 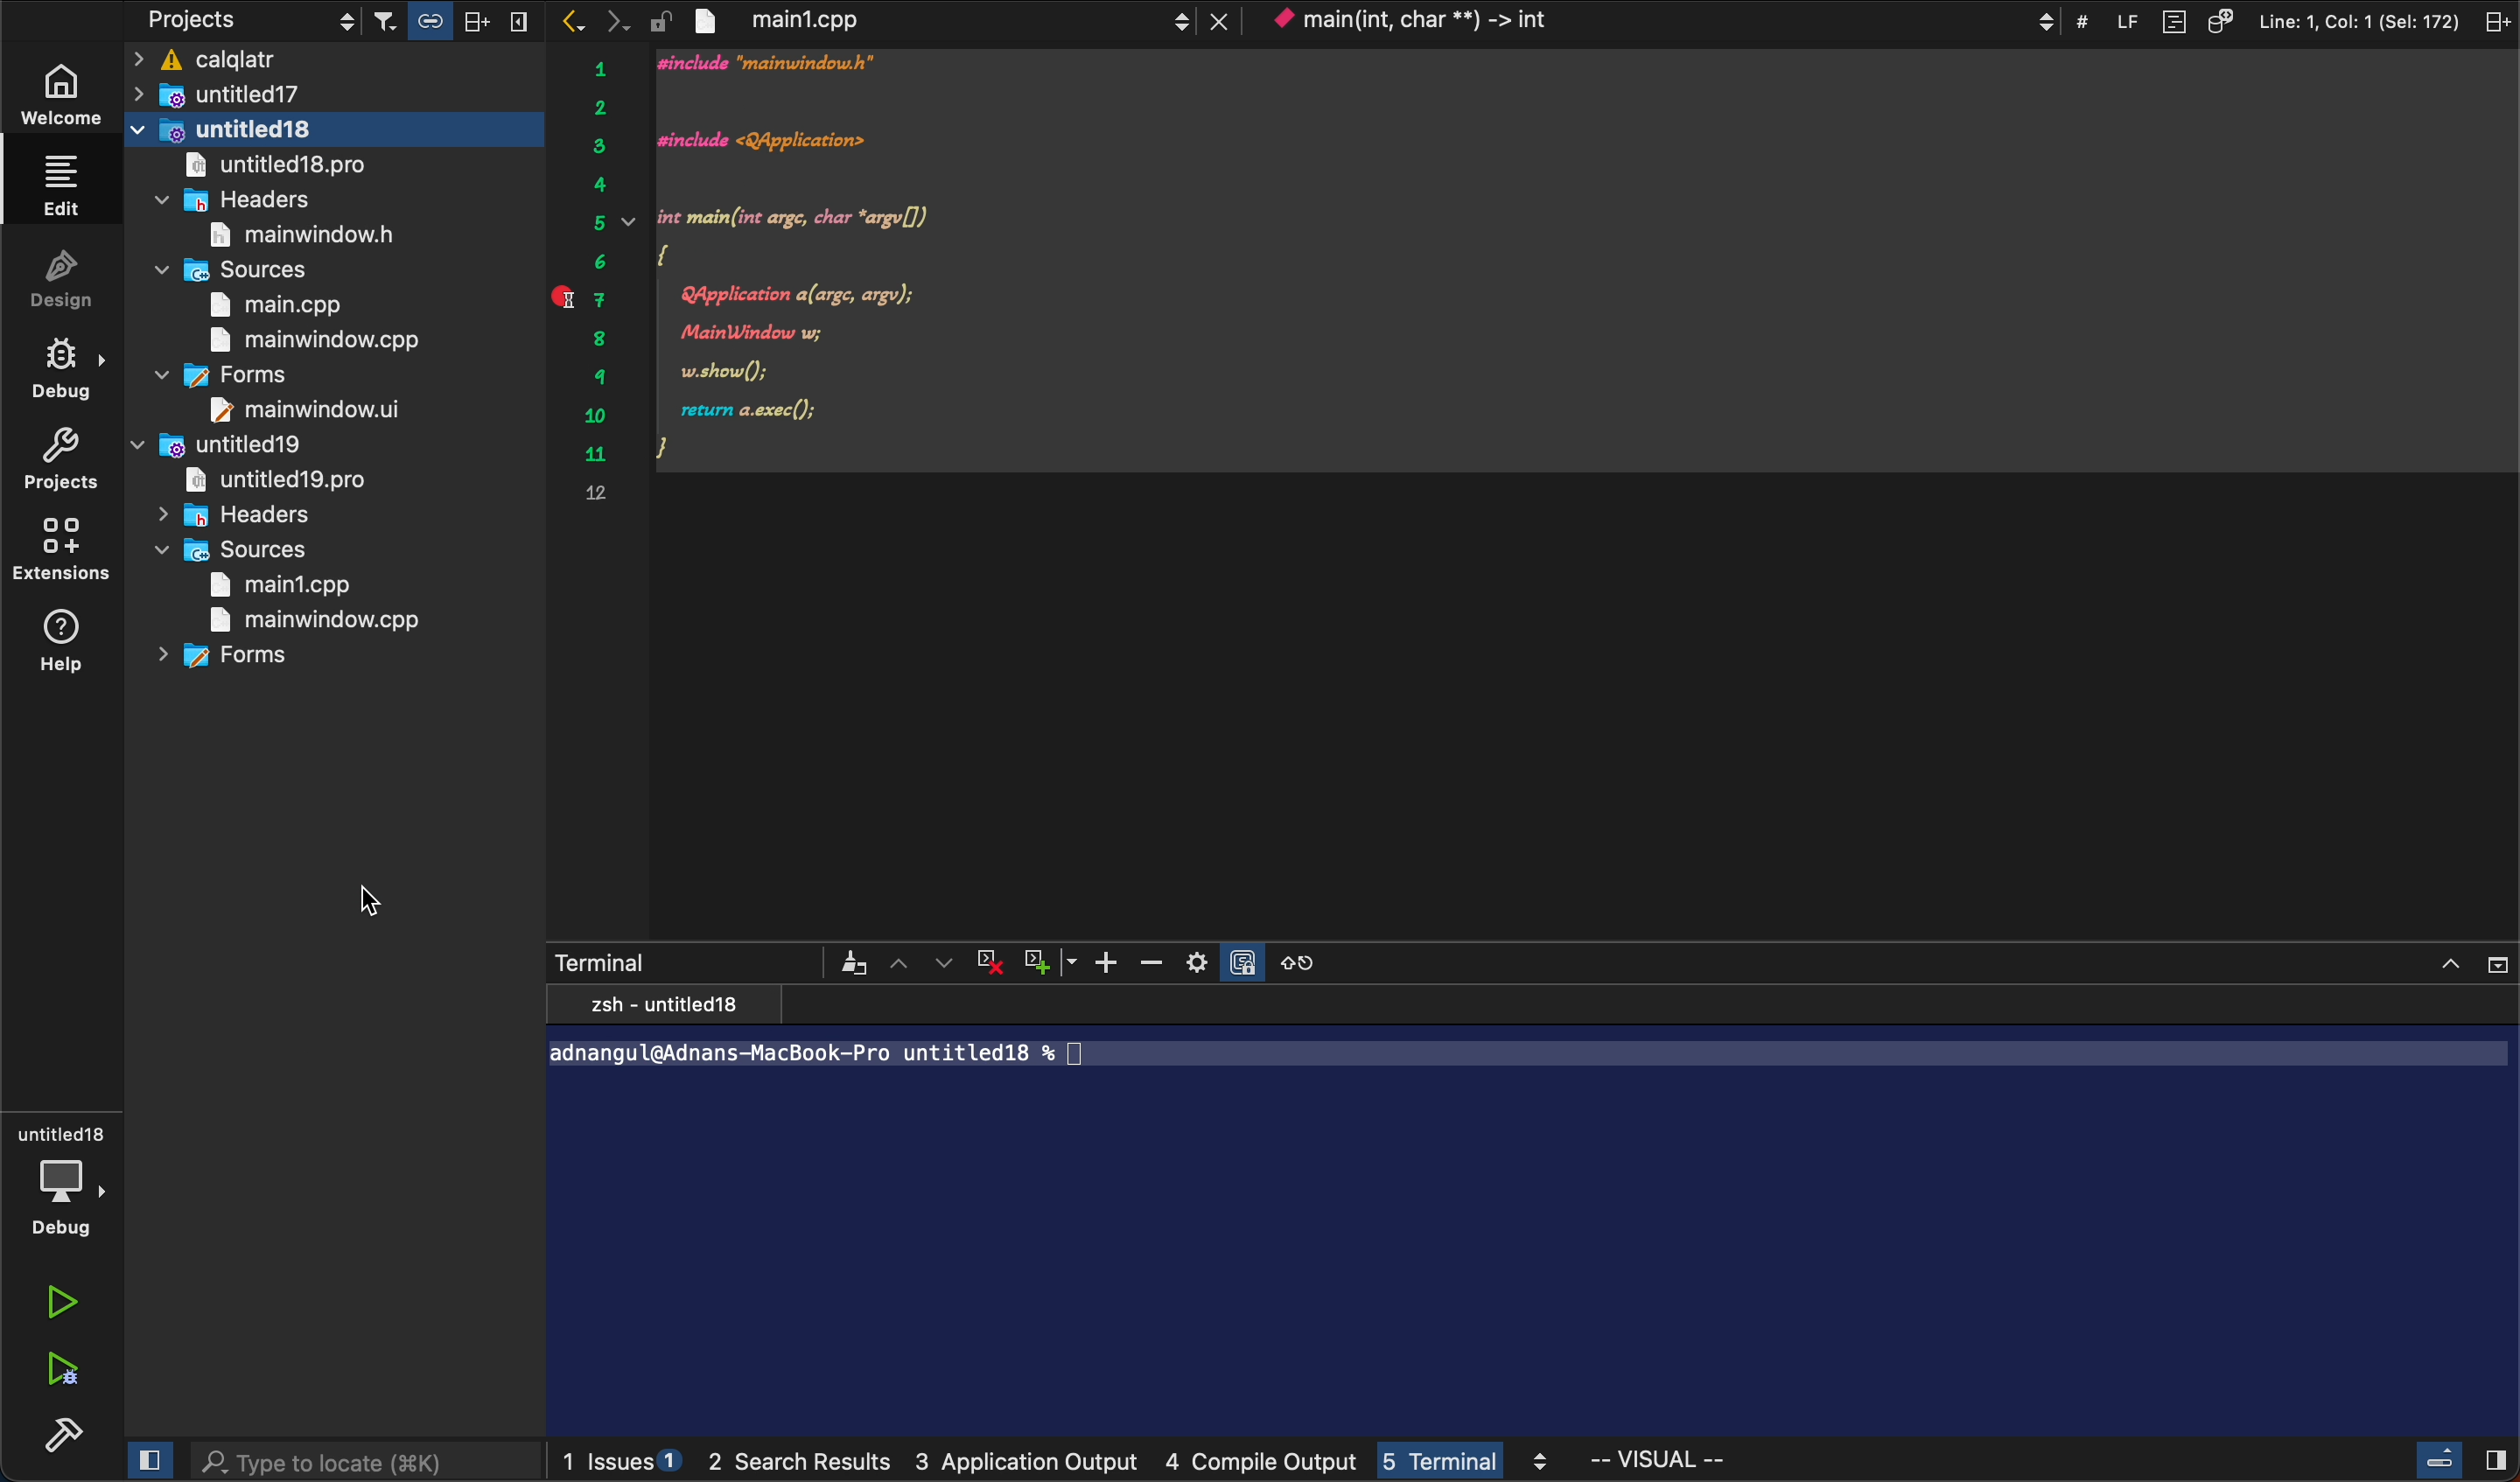 What do you see at coordinates (1662, 22) in the screenshot?
I see `context` at bounding box center [1662, 22].